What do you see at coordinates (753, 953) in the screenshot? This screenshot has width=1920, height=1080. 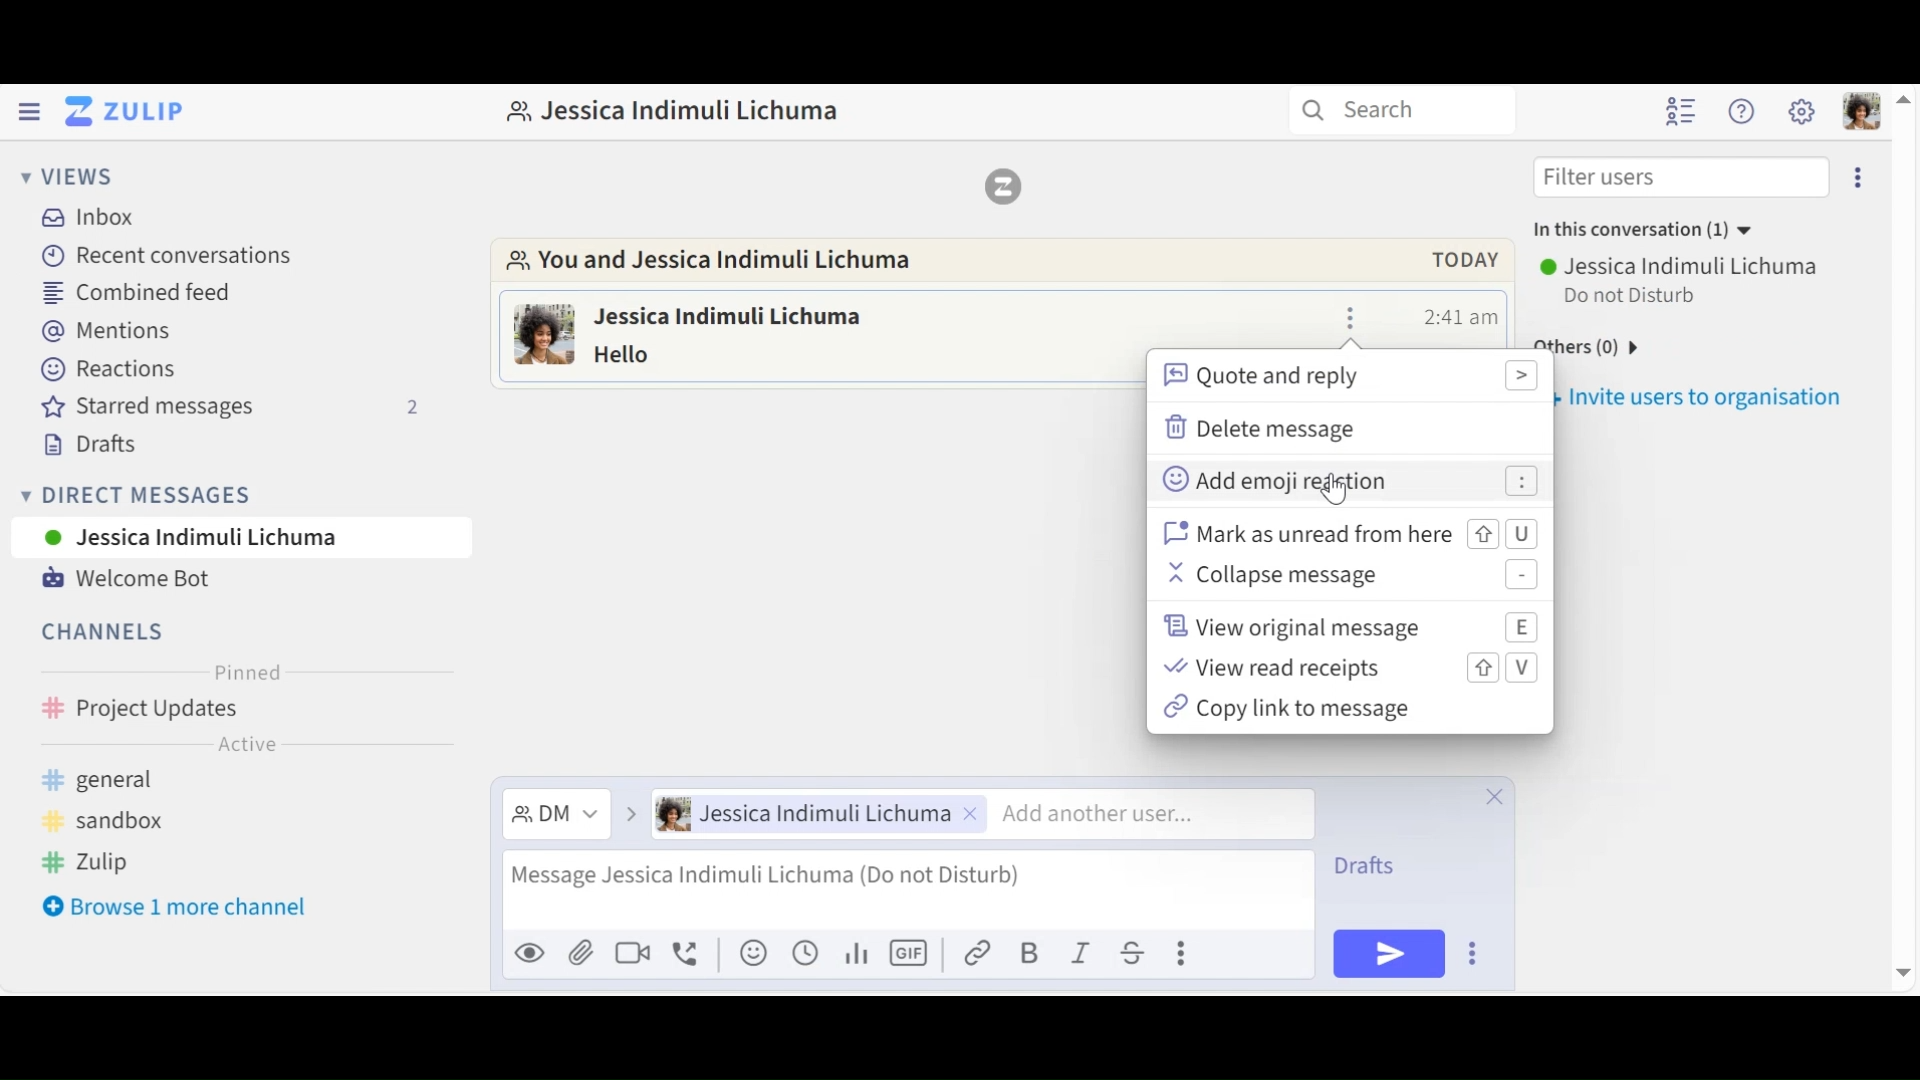 I see `Add an emoji` at bounding box center [753, 953].